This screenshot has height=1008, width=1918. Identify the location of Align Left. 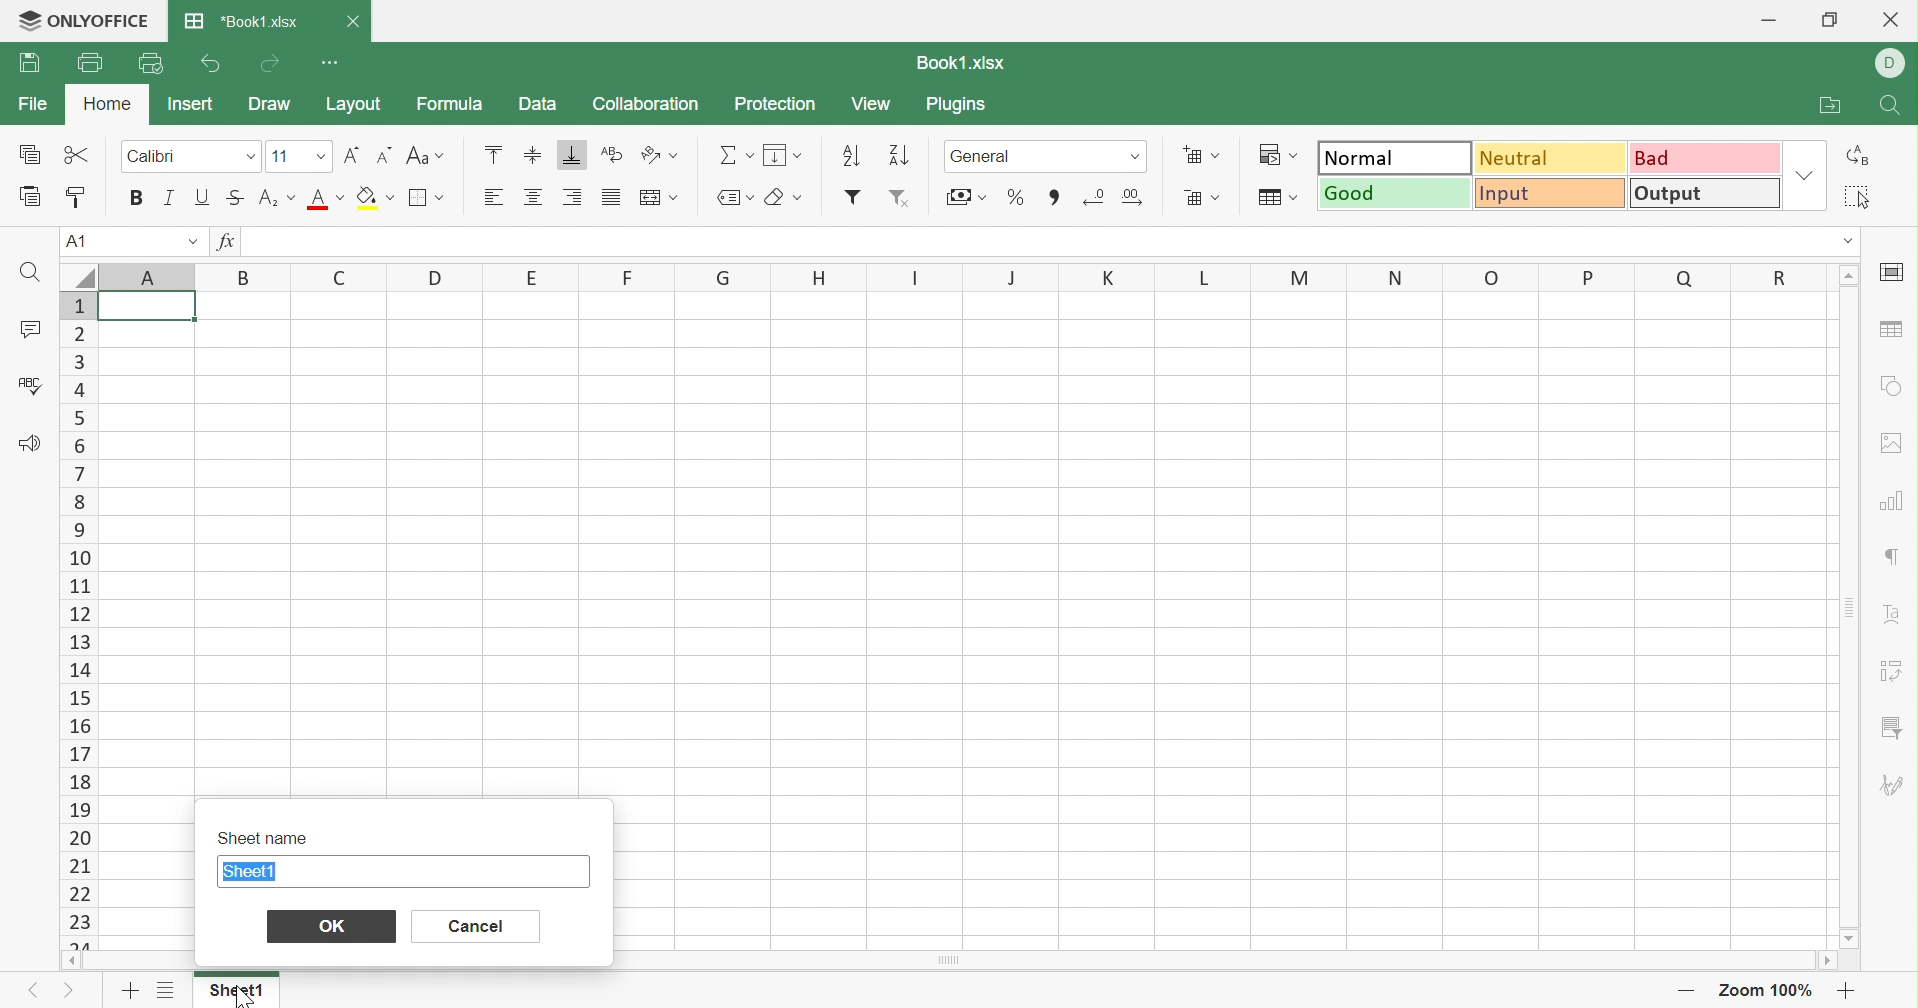
(494, 195).